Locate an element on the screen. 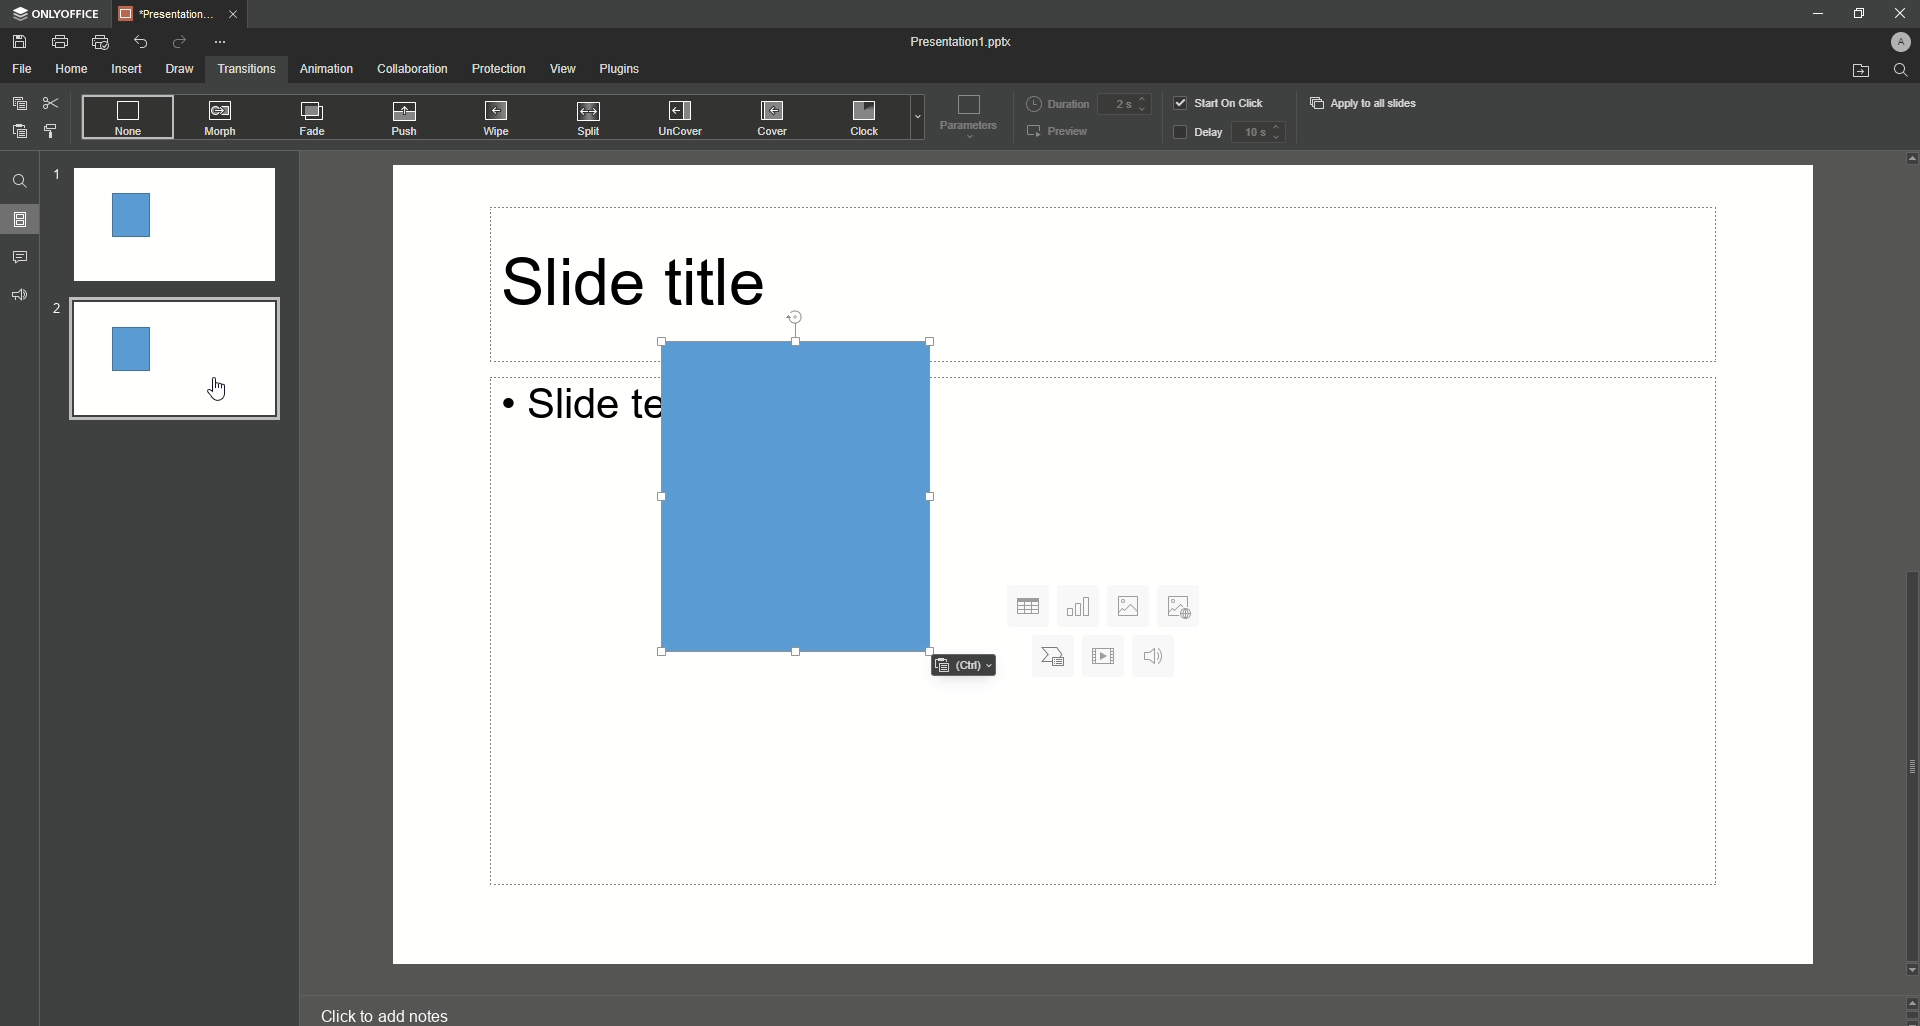 This screenshot has width=1920, height=1026. Quick Print is located at coordinates (103, 42).